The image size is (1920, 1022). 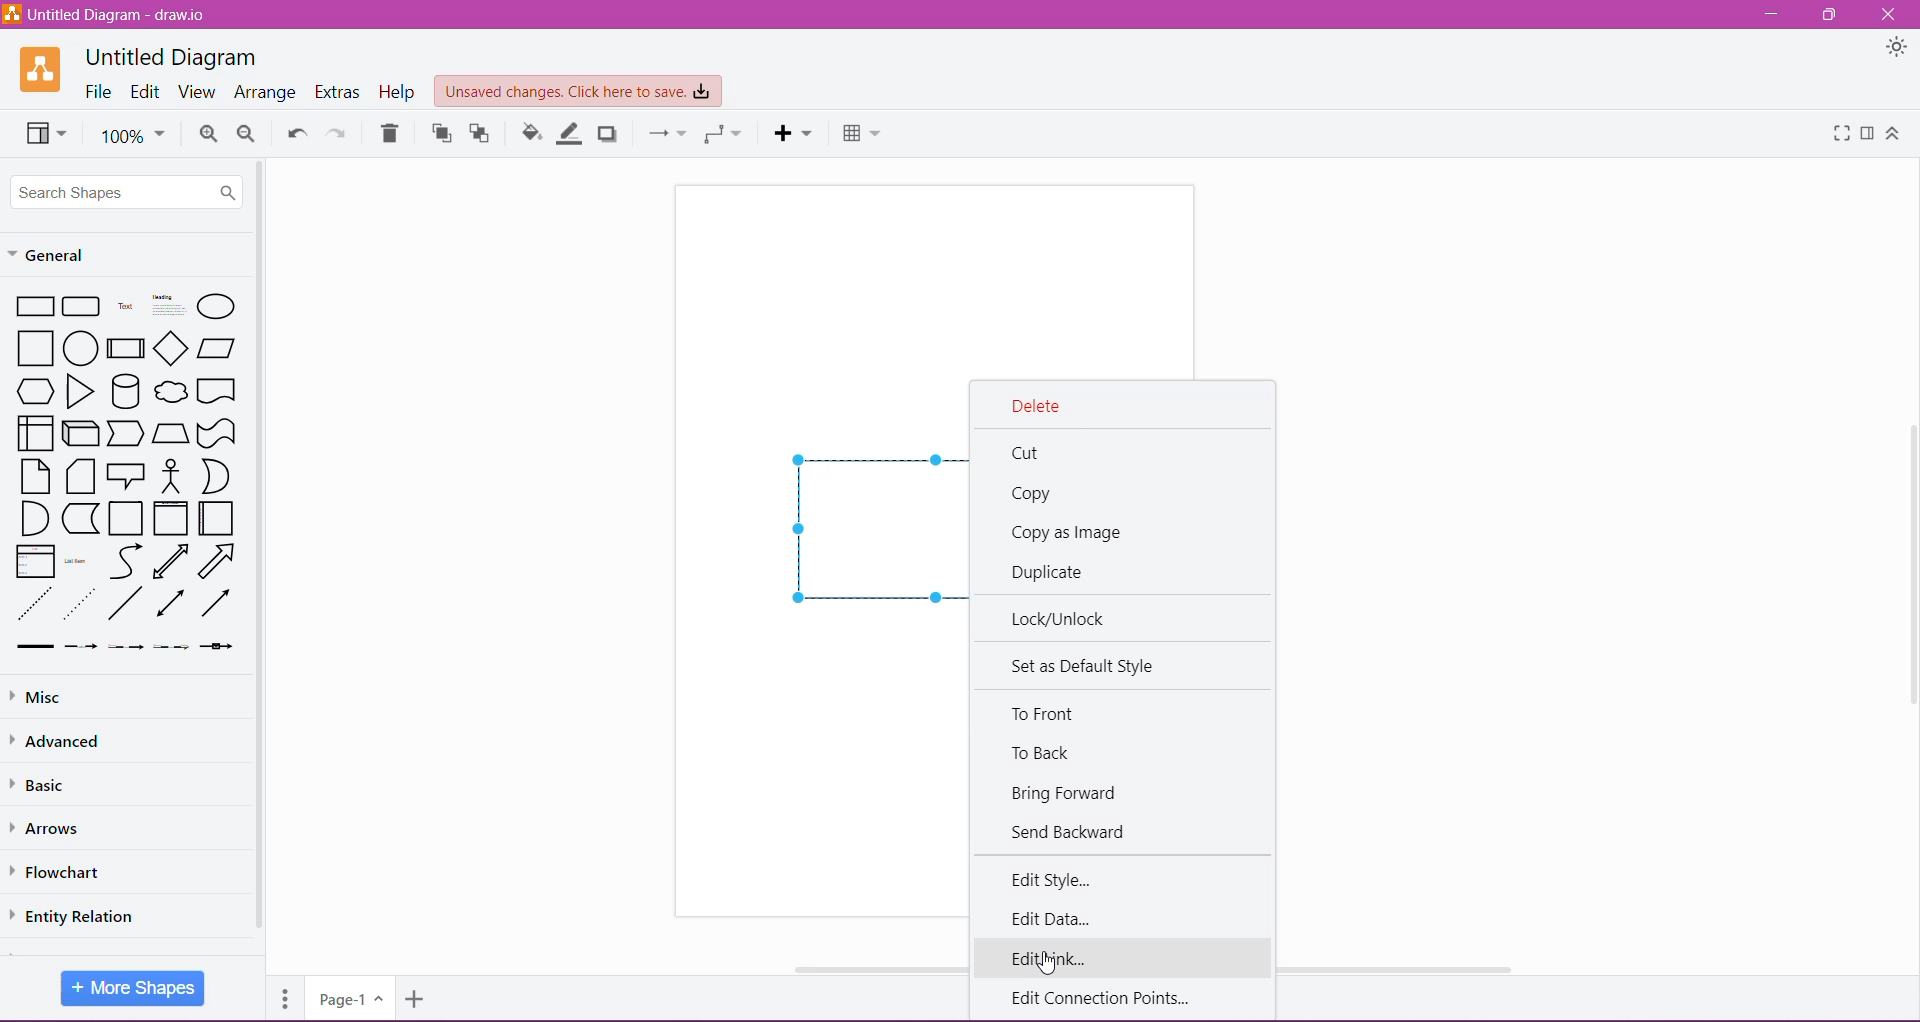 What do you see at coordinates (43, 783) in the screenshot?
I see `Basic` at bounding box center [43, 783].